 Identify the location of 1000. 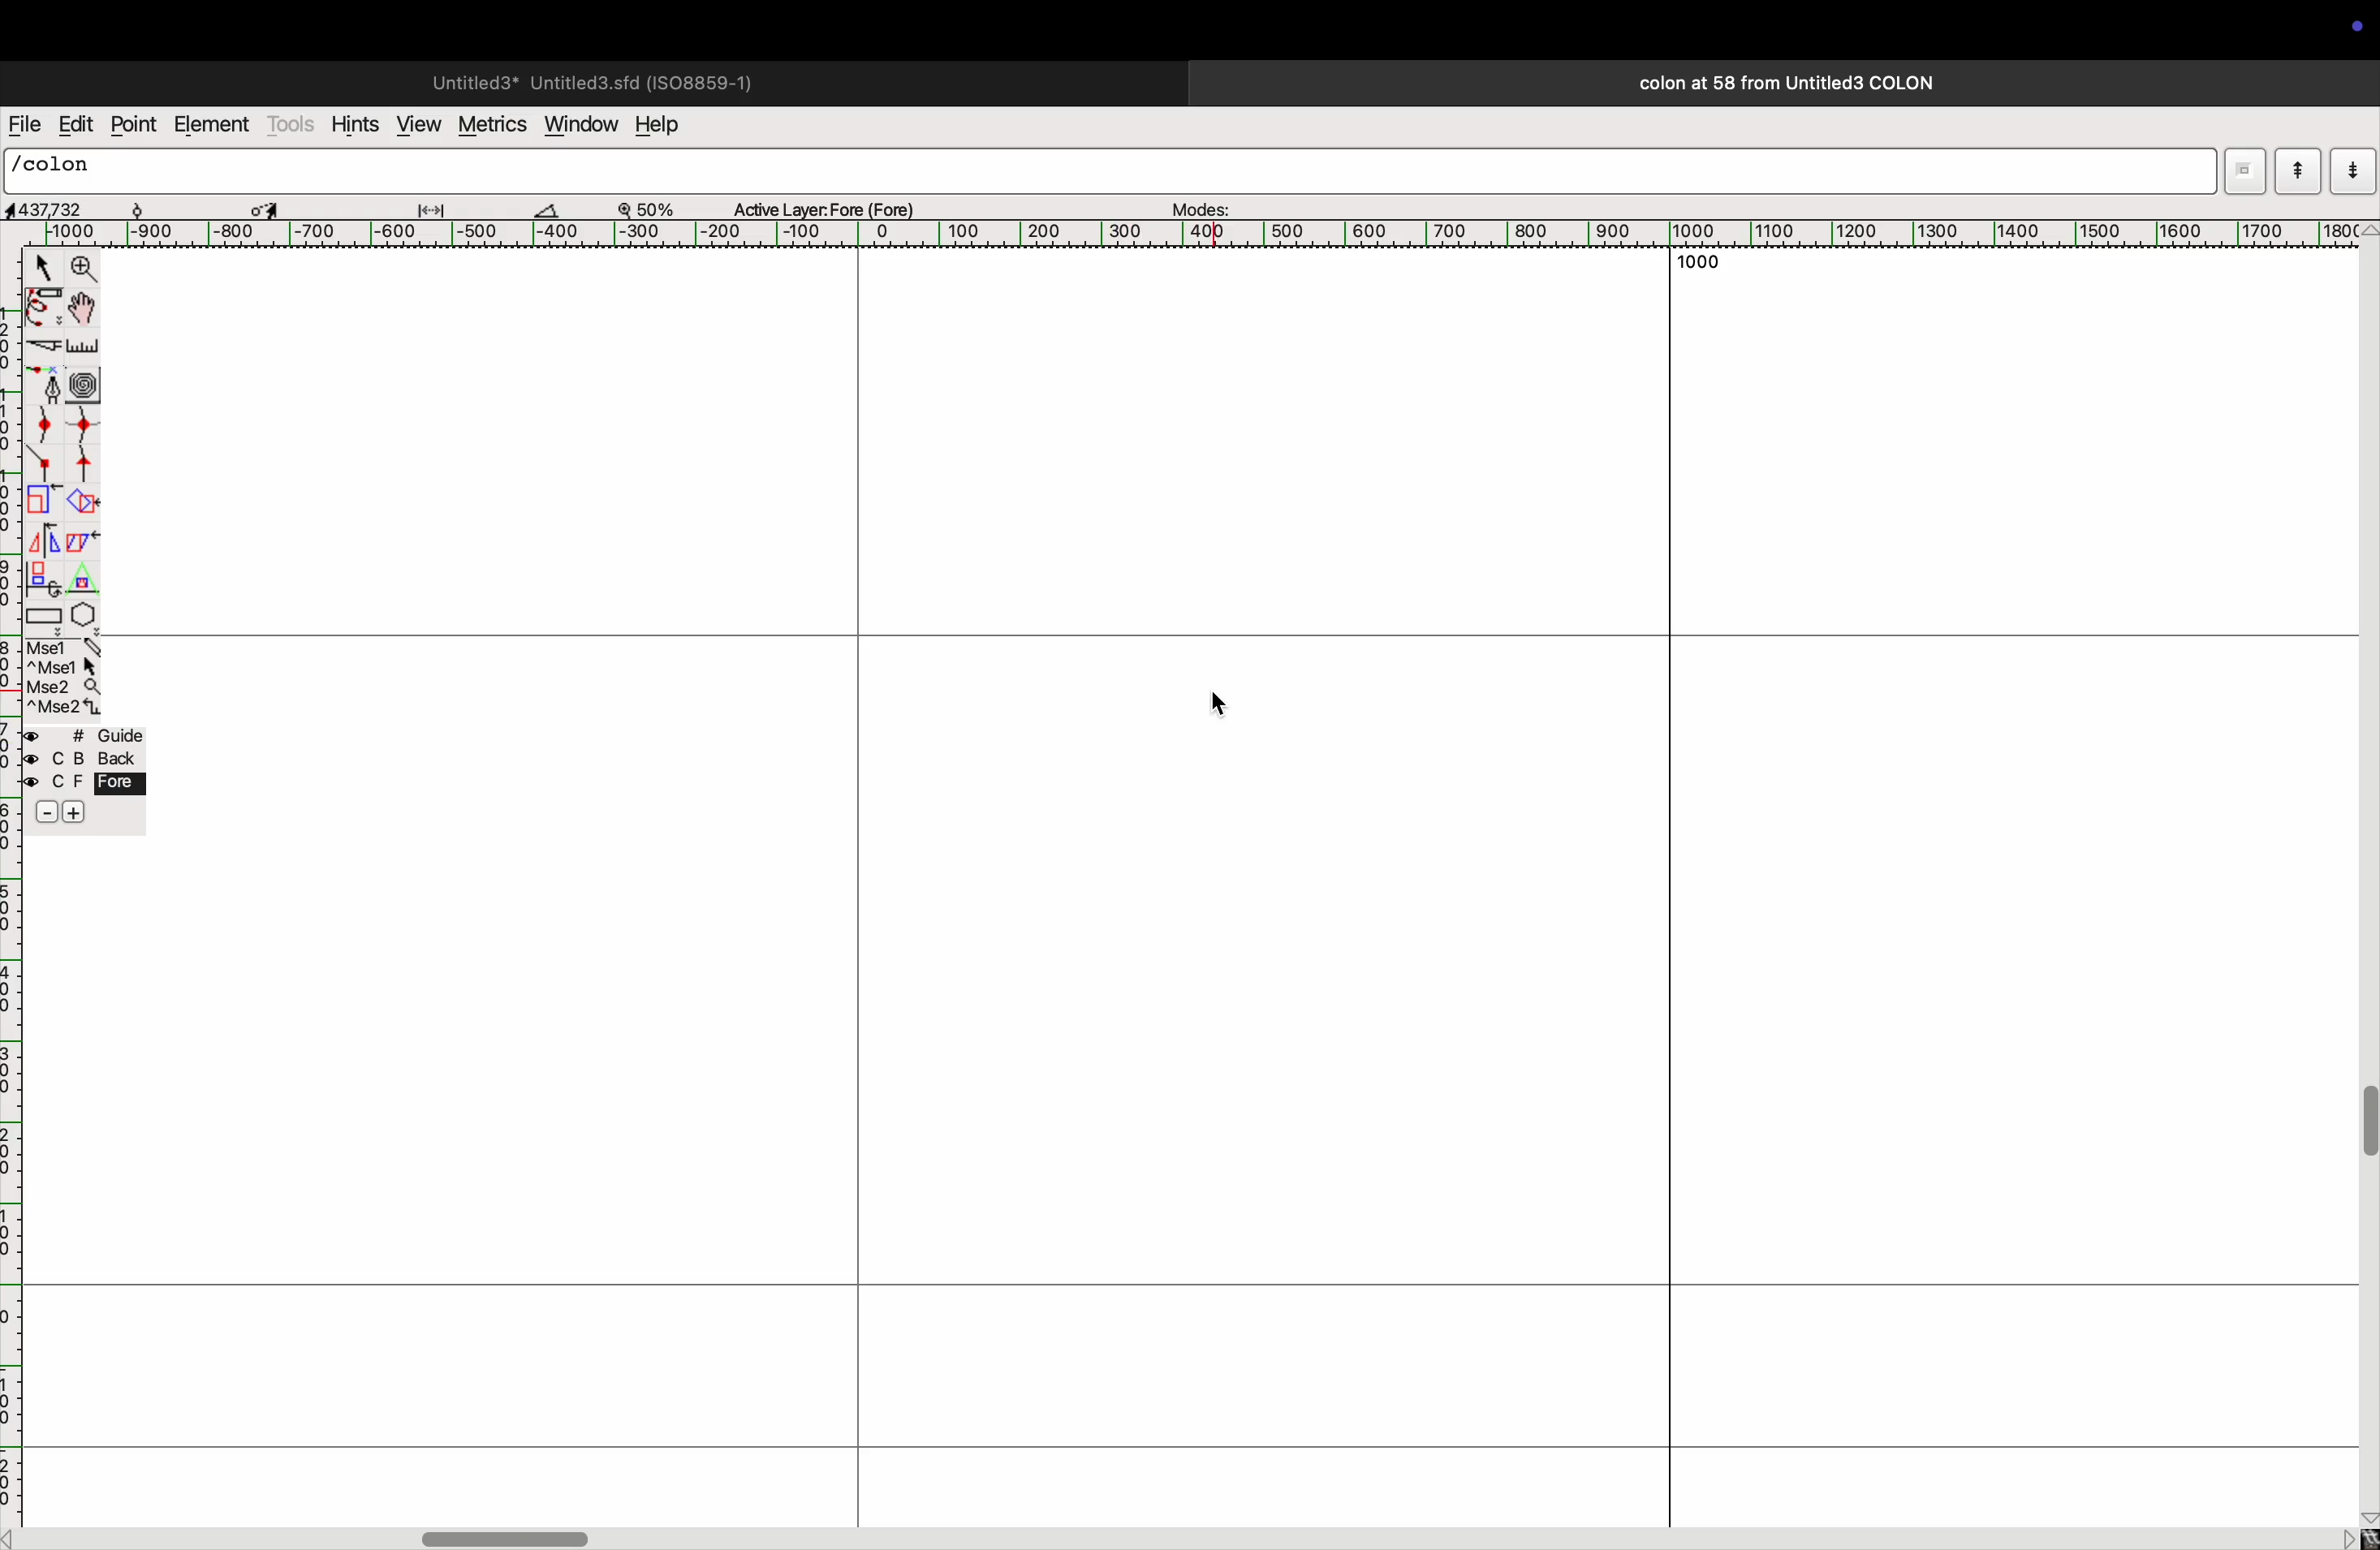
(1701, 264).